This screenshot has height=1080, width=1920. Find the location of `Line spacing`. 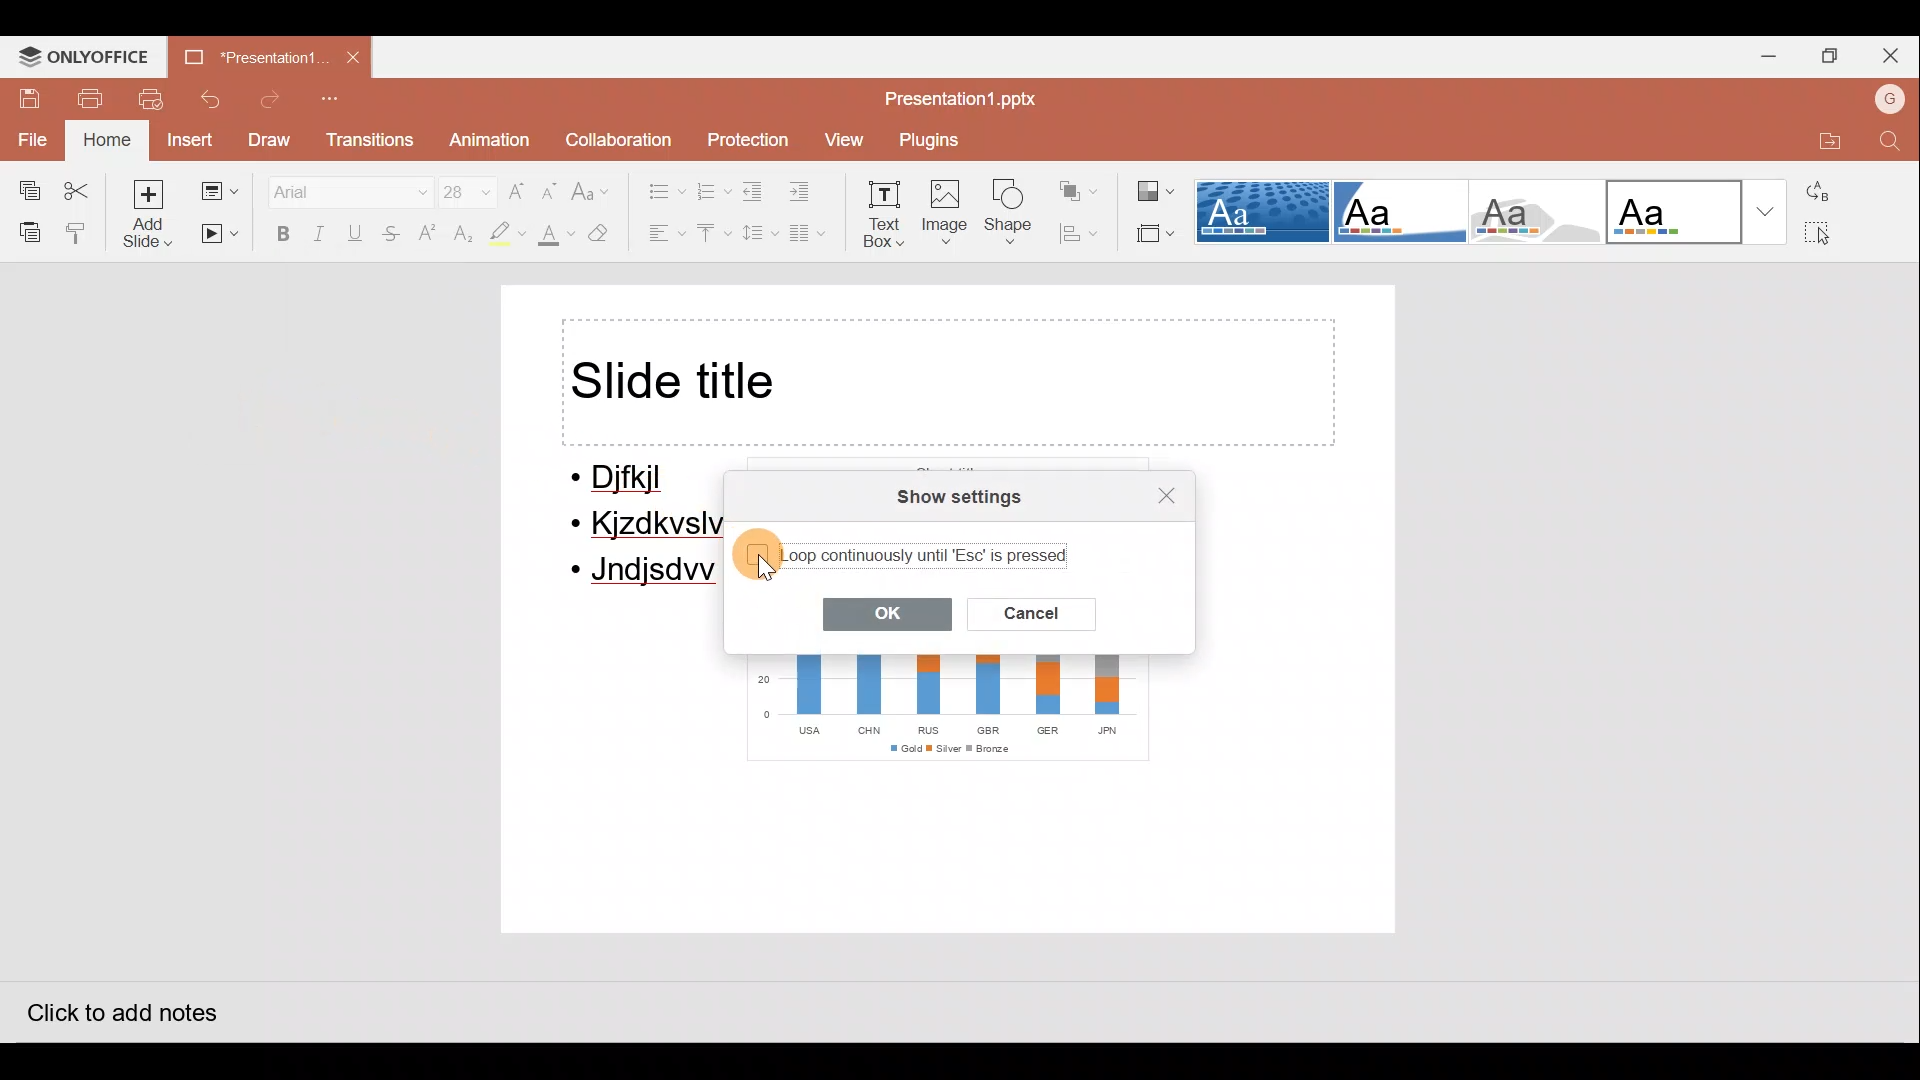

Line spacing is located at coordinates (755, 233).